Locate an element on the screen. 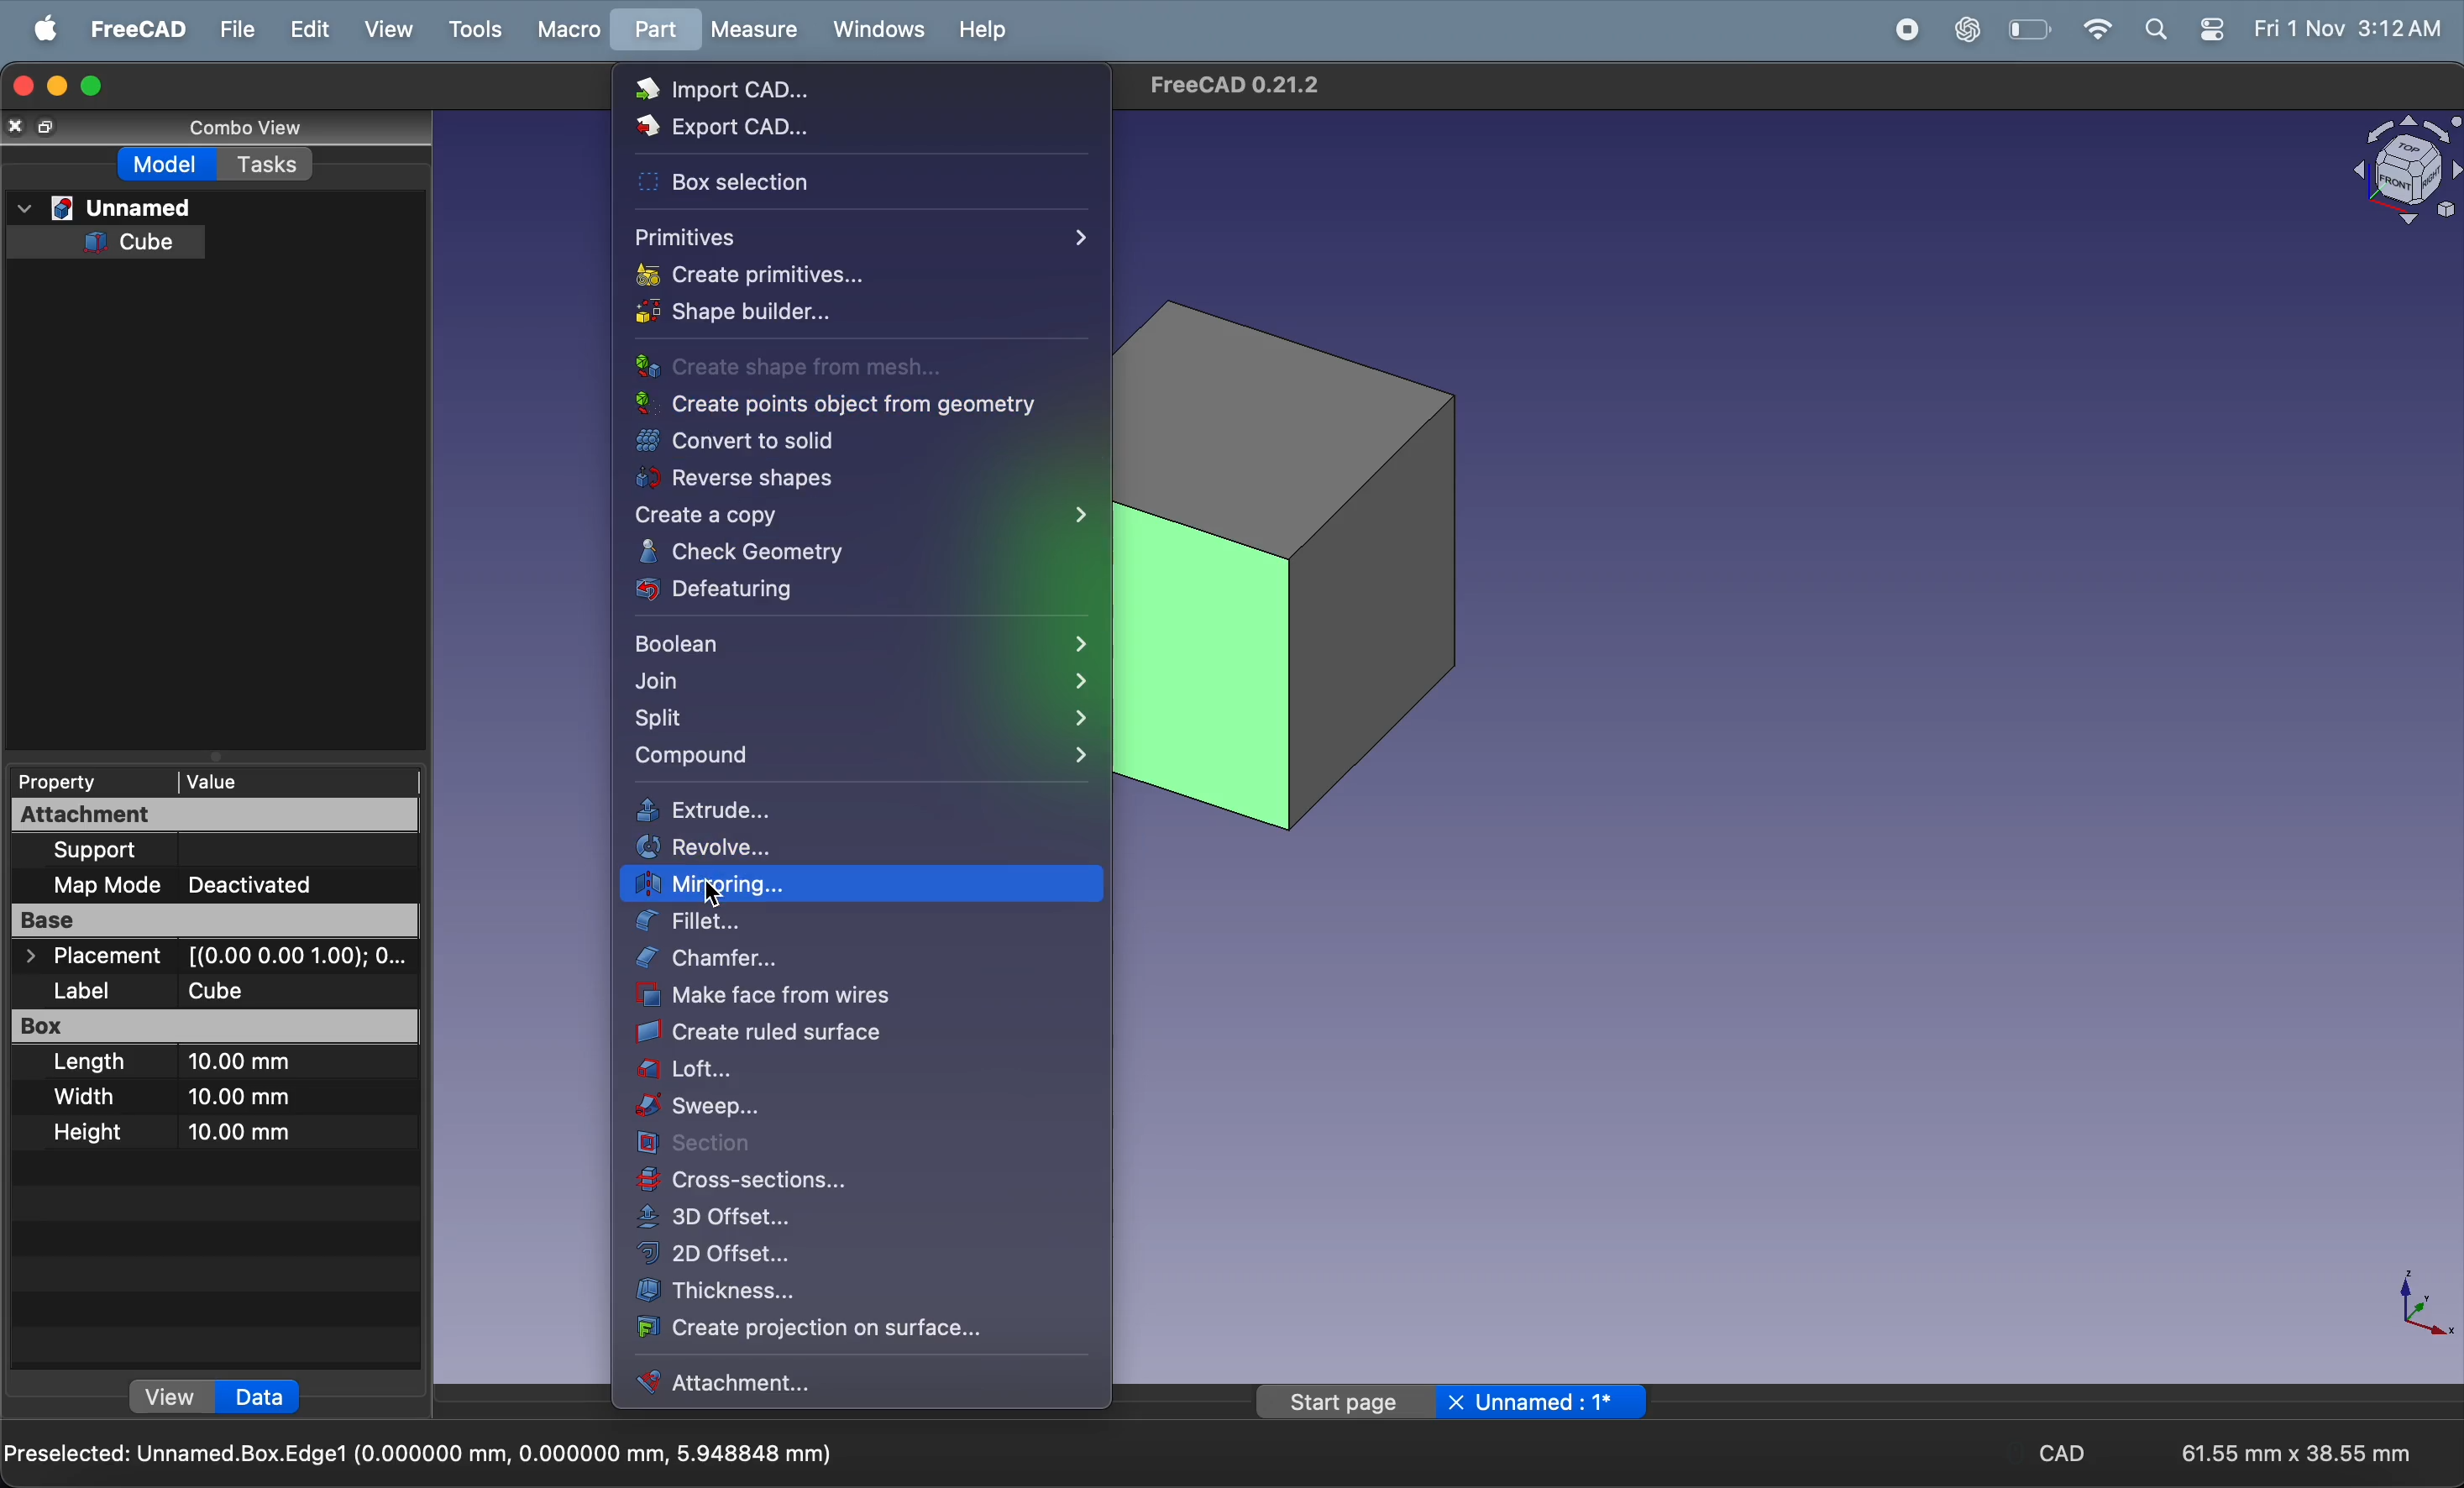  maximize is located at coordinates (91, 86).